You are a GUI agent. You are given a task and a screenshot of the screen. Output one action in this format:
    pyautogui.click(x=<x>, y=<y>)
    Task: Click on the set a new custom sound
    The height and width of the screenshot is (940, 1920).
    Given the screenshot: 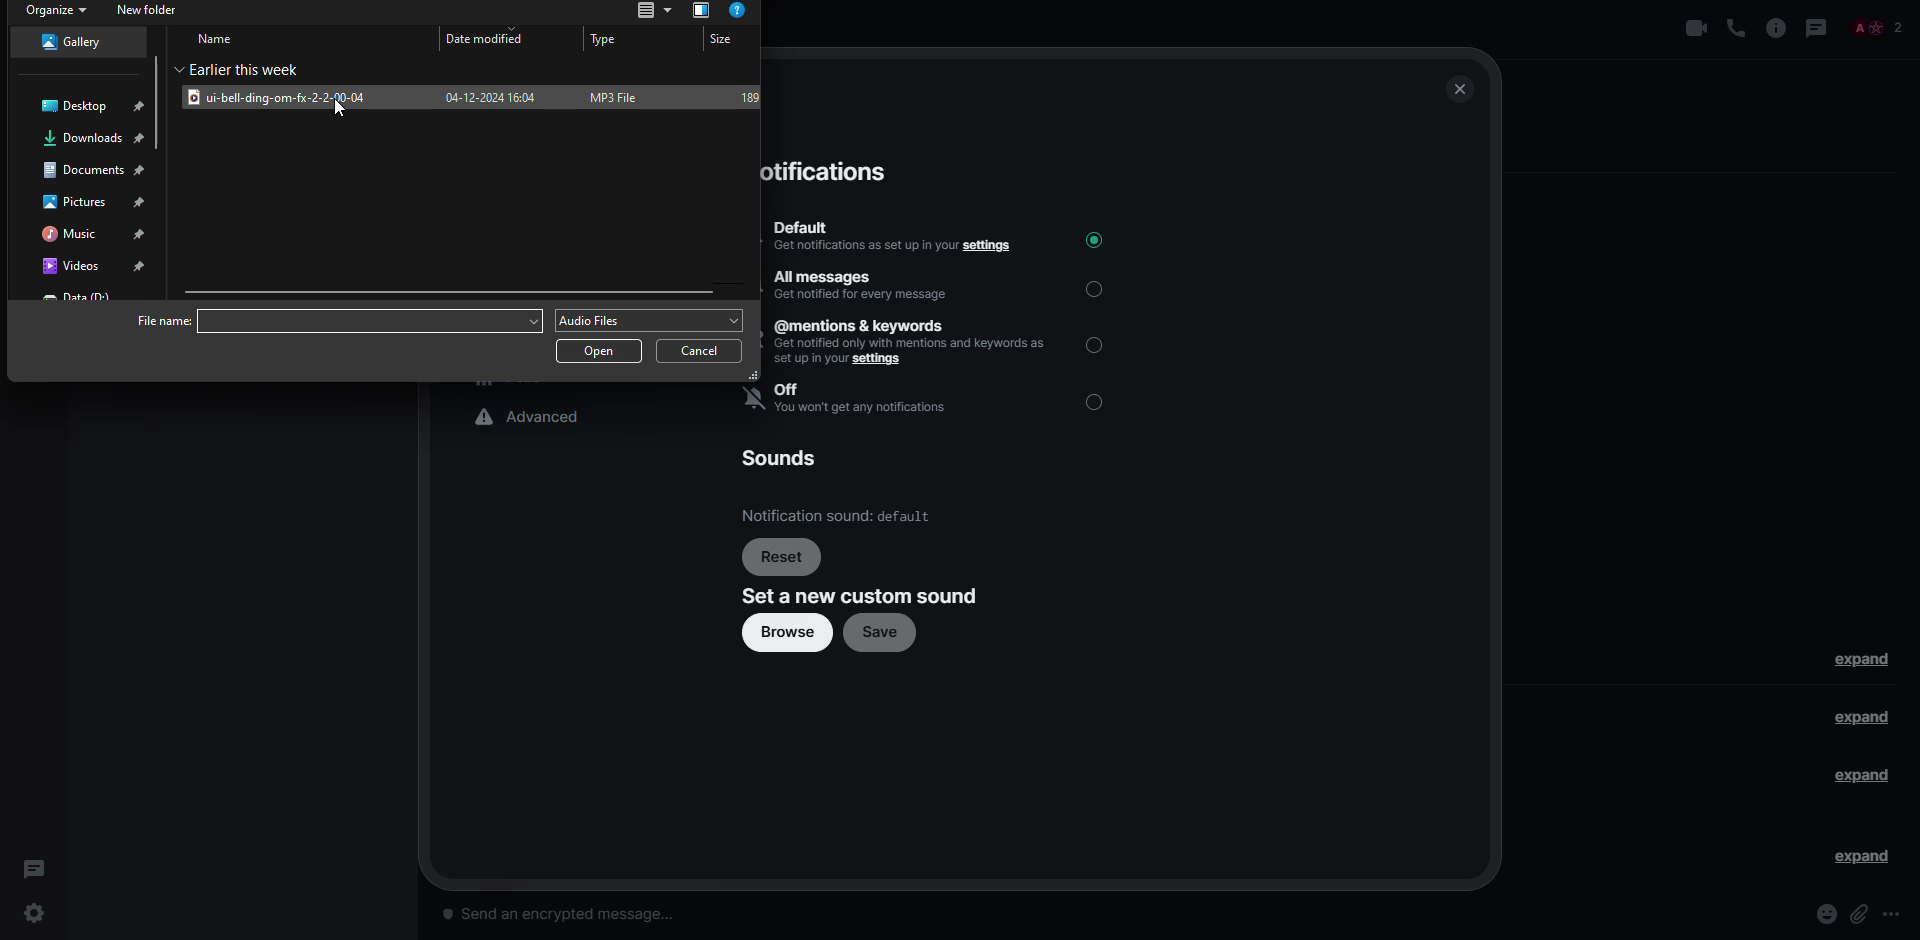 What is the action you would take?
    pyautogui.click(x=864, y=595)
    